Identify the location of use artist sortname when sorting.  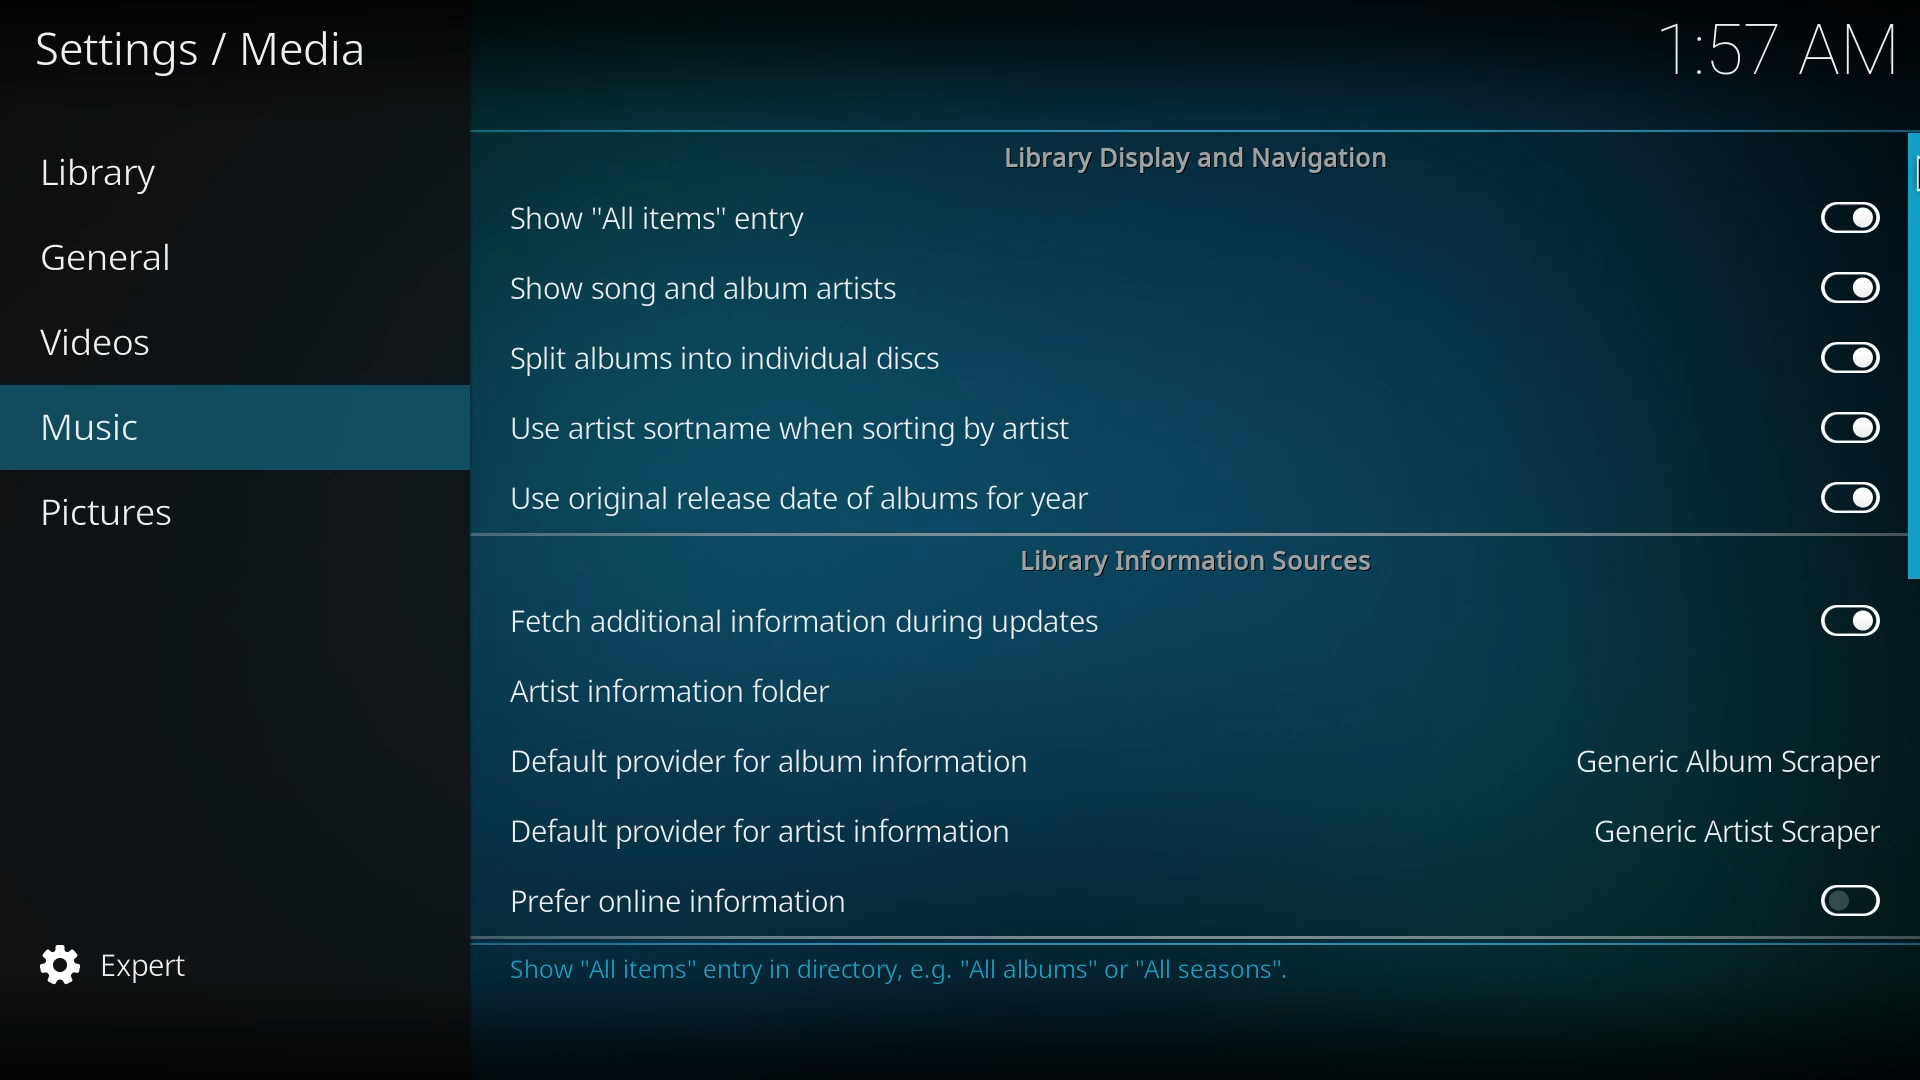
(796, 429).